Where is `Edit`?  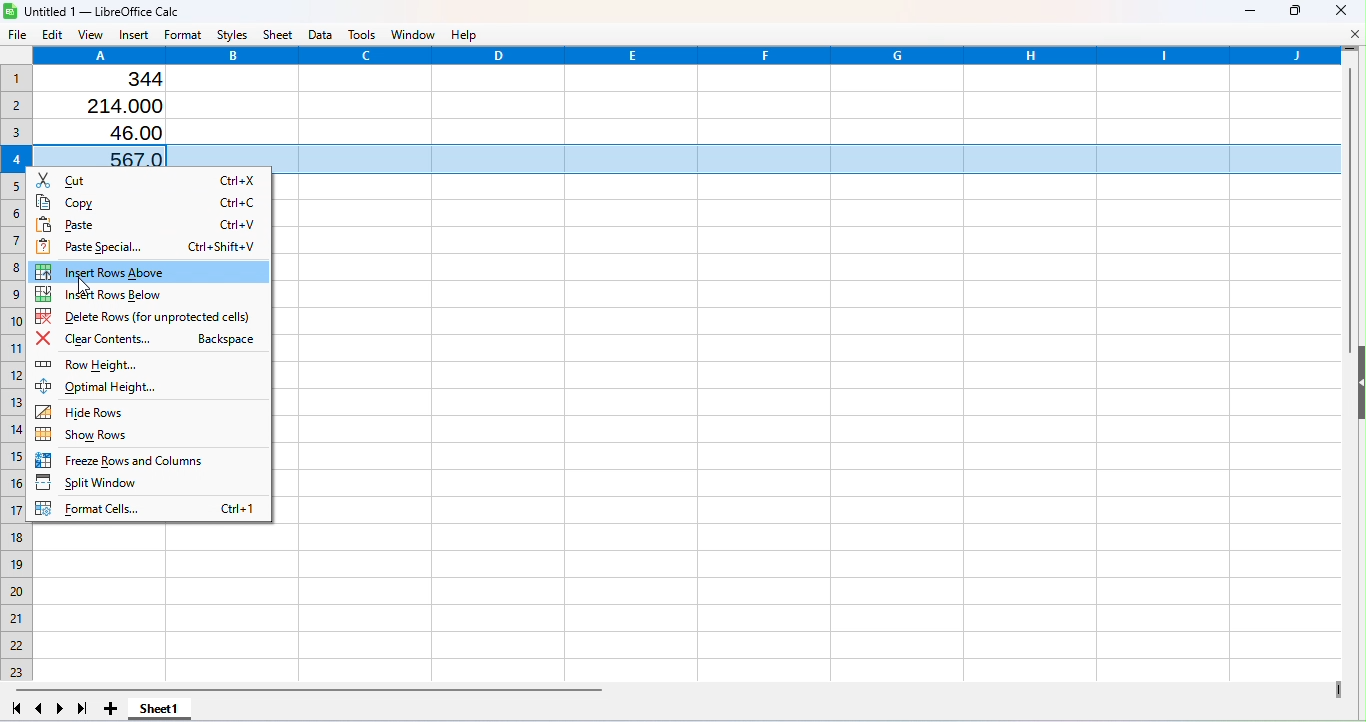 Edit is located at coordinates (51, 34).